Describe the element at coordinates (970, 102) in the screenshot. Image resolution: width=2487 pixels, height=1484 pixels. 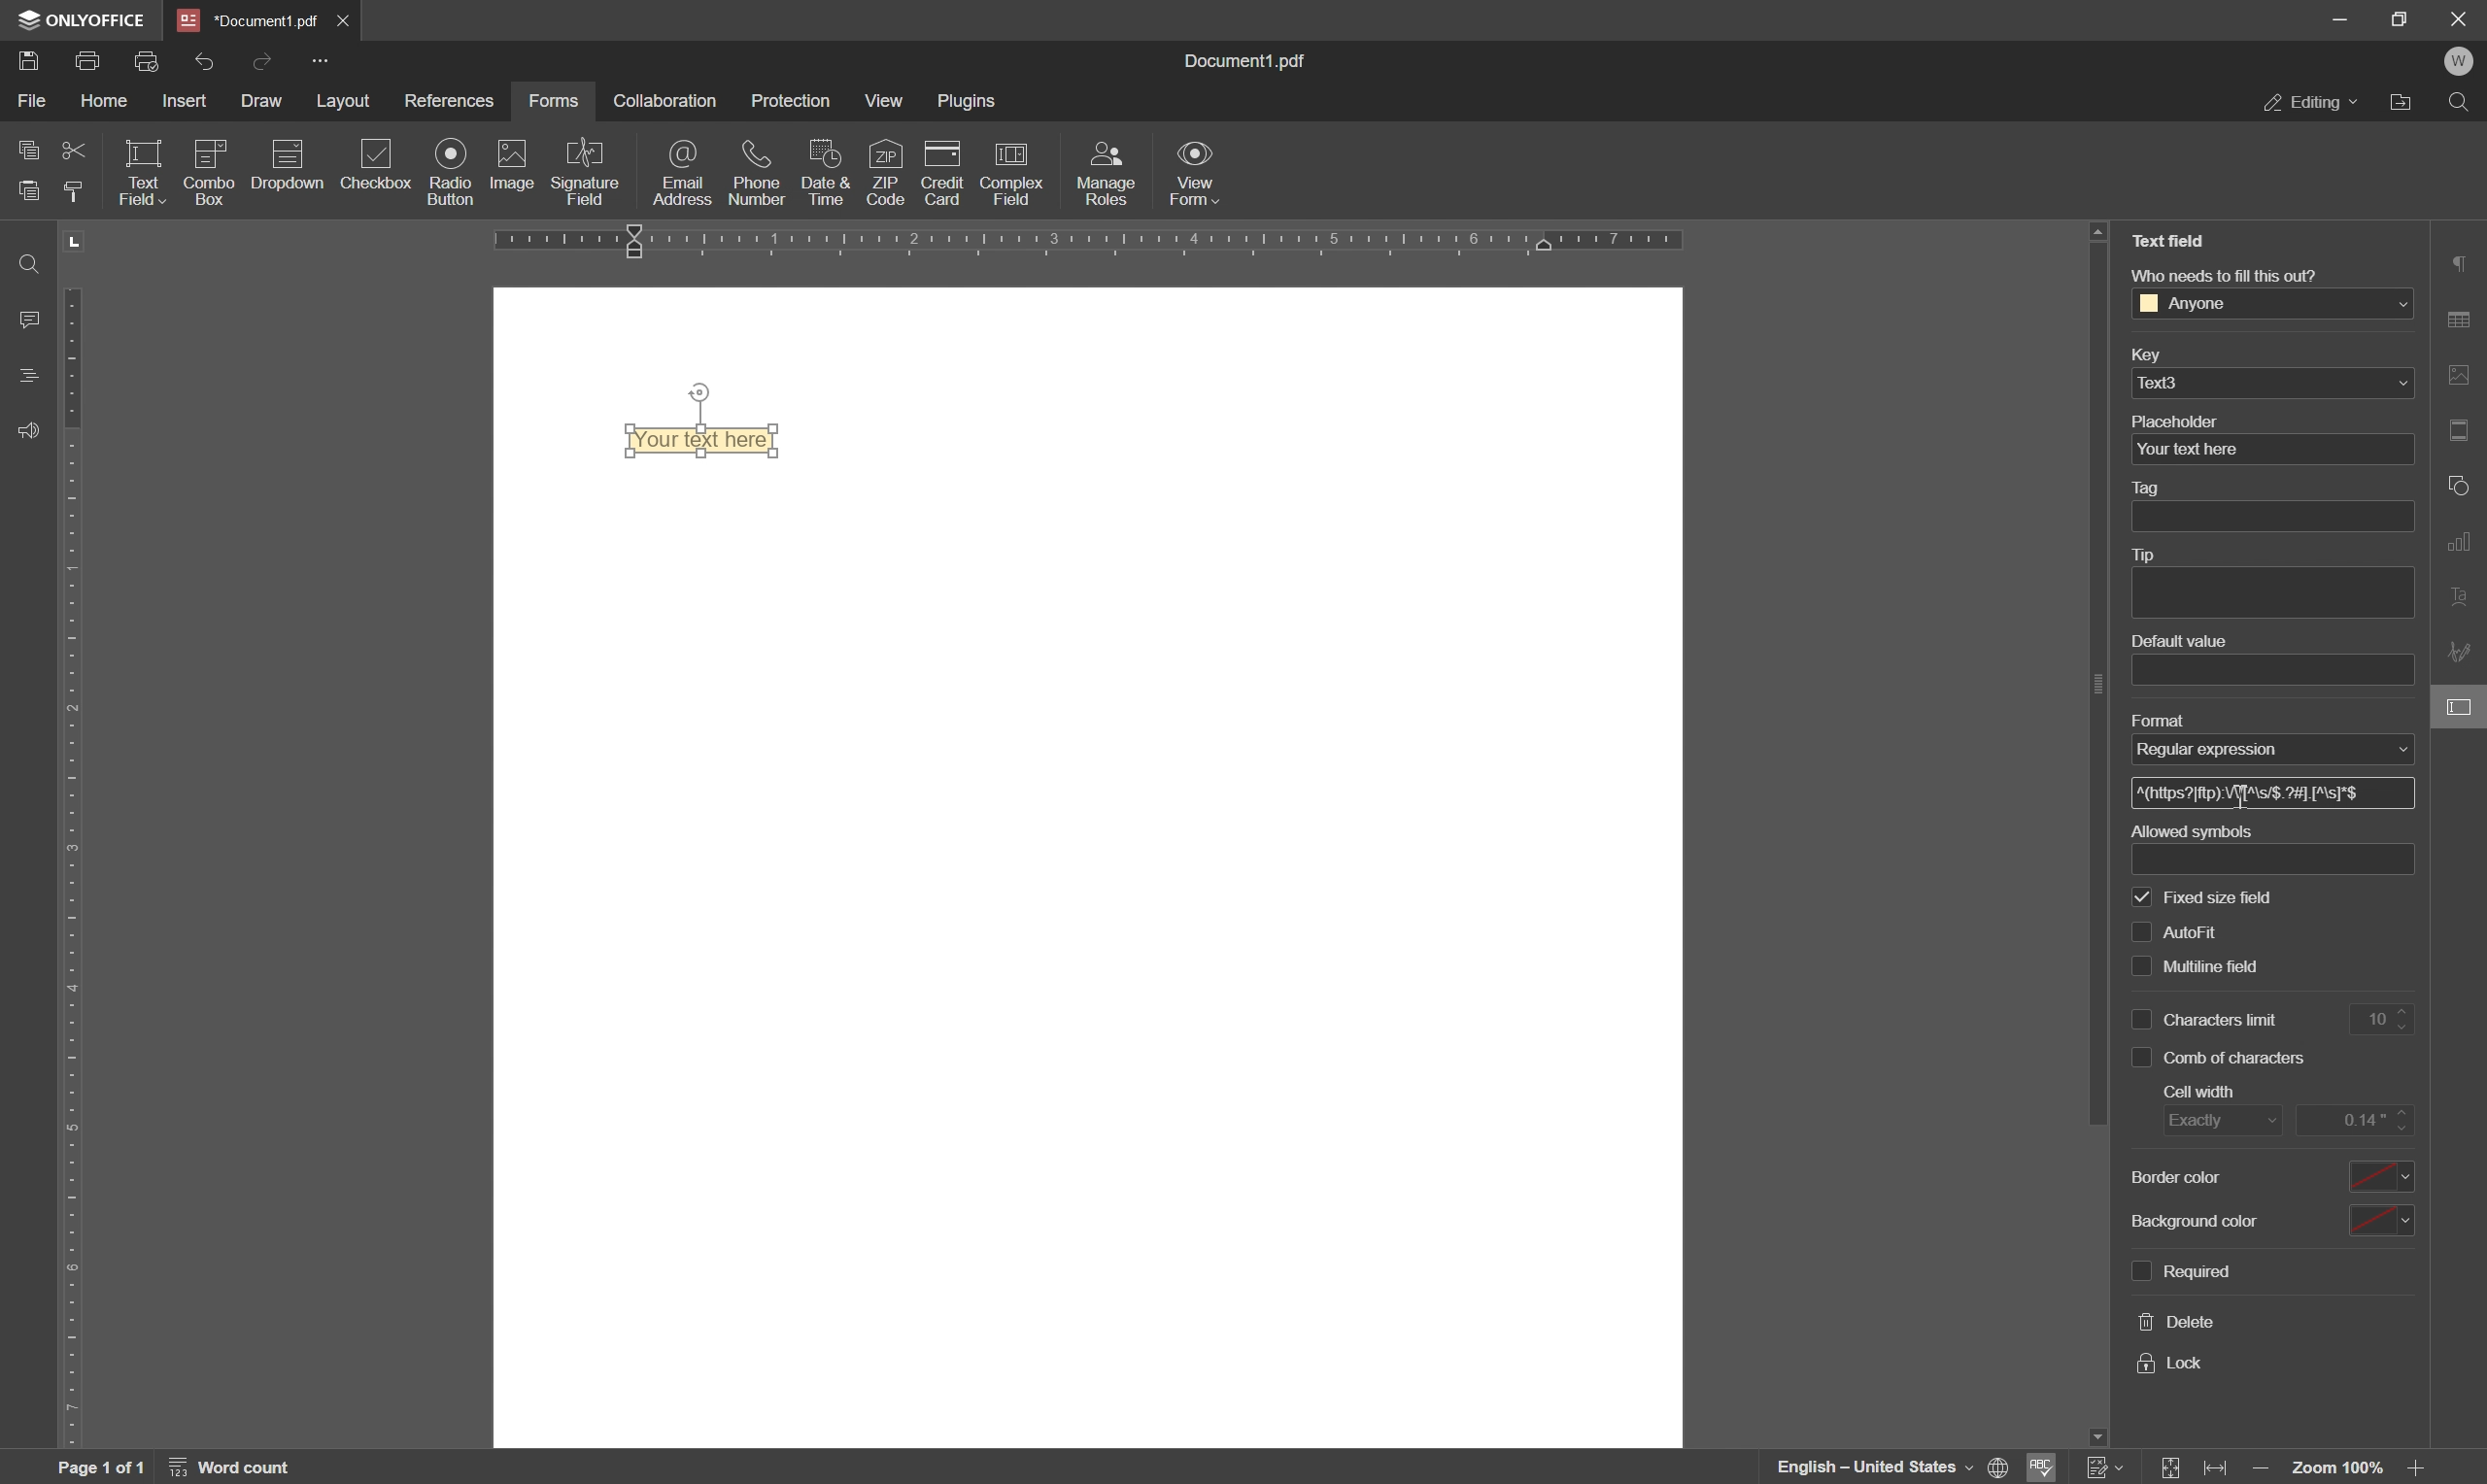
I see `plugins` at that location.